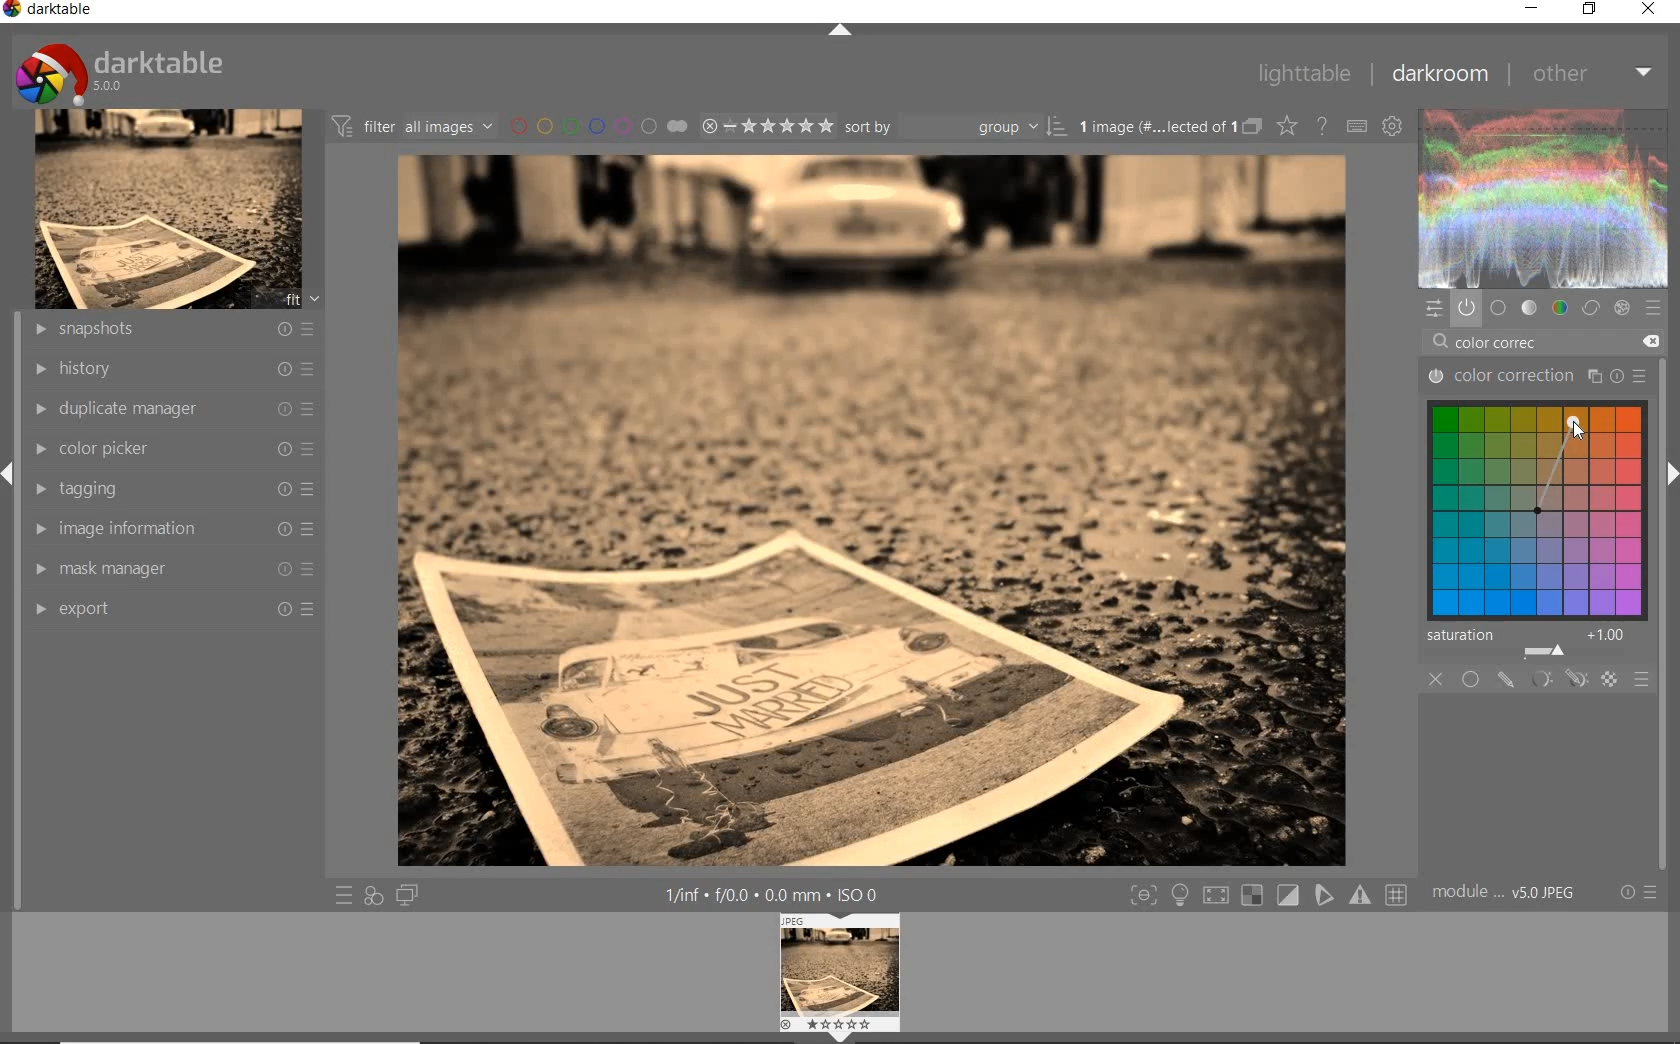 This screenshot has width=1680, height=1044. I want to click on blending options, so click(1642, 680).